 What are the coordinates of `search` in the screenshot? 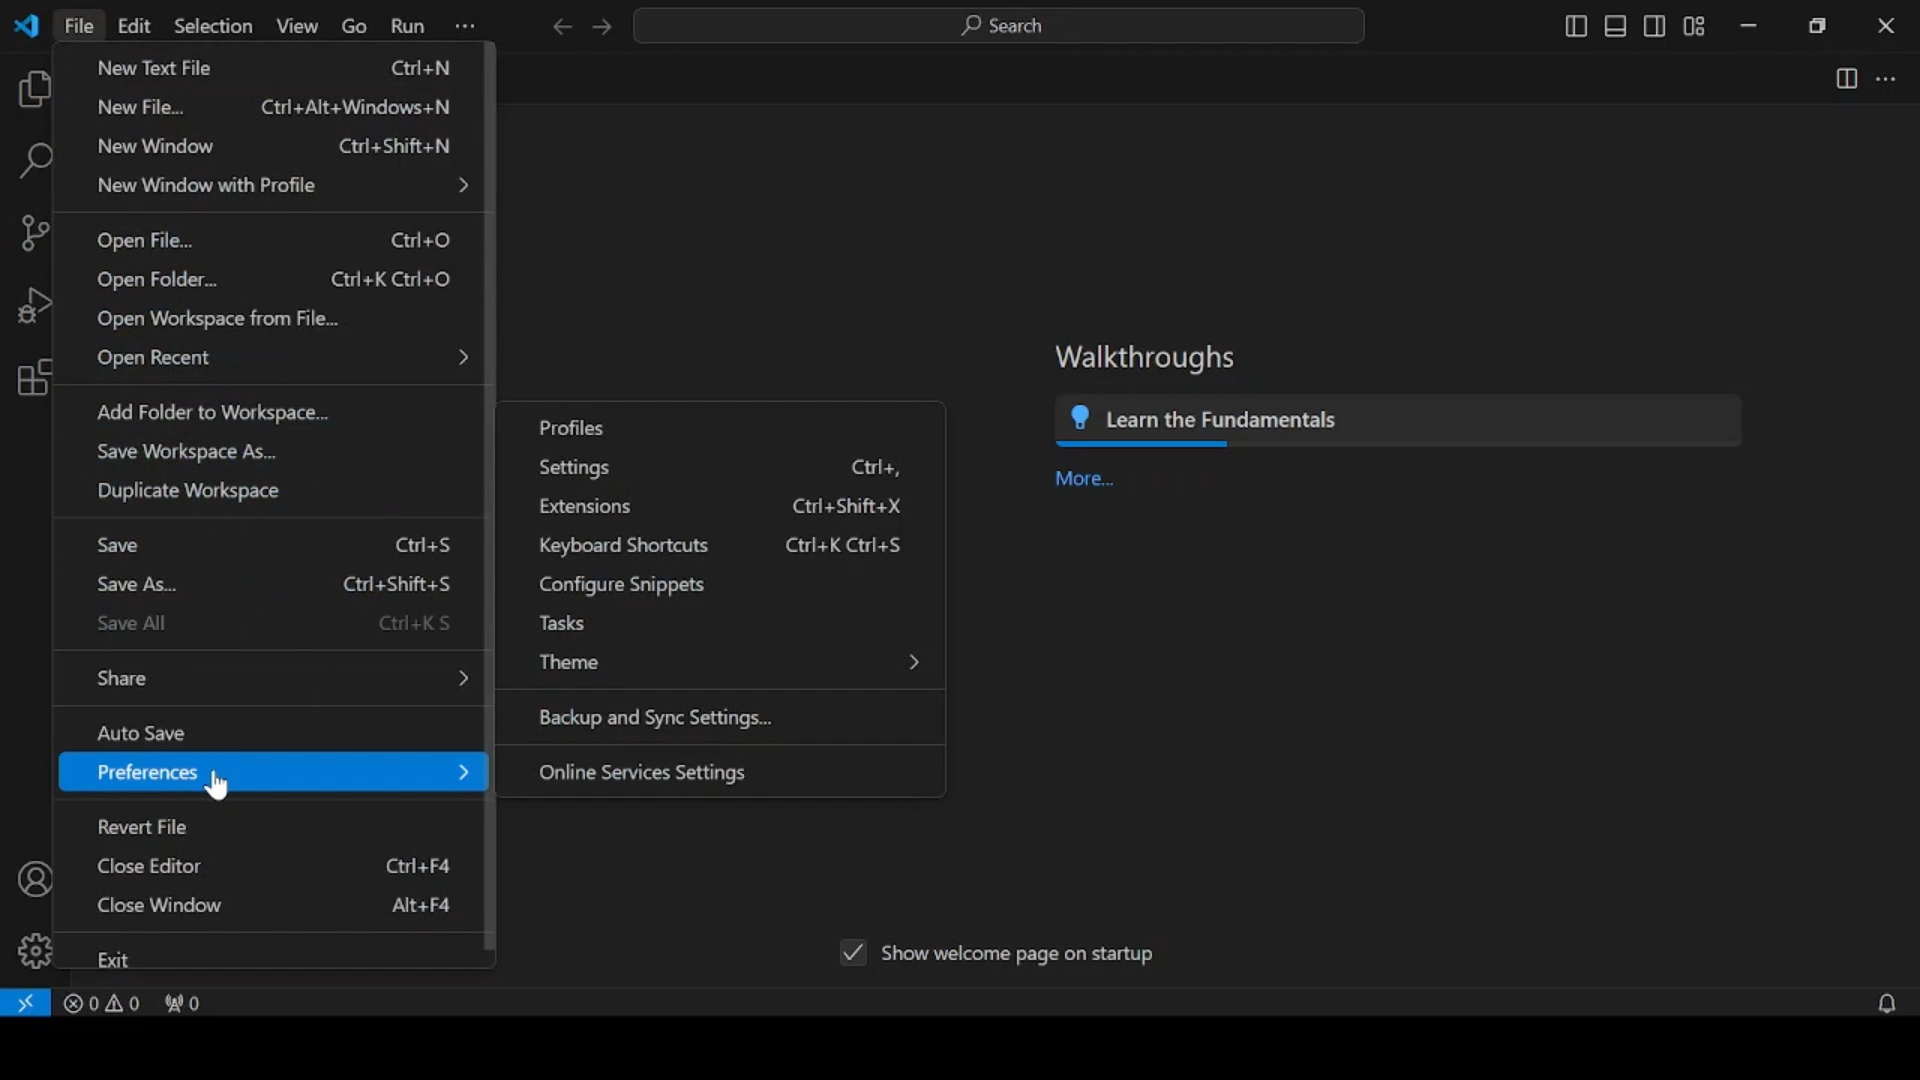 It's located at (37, 160).